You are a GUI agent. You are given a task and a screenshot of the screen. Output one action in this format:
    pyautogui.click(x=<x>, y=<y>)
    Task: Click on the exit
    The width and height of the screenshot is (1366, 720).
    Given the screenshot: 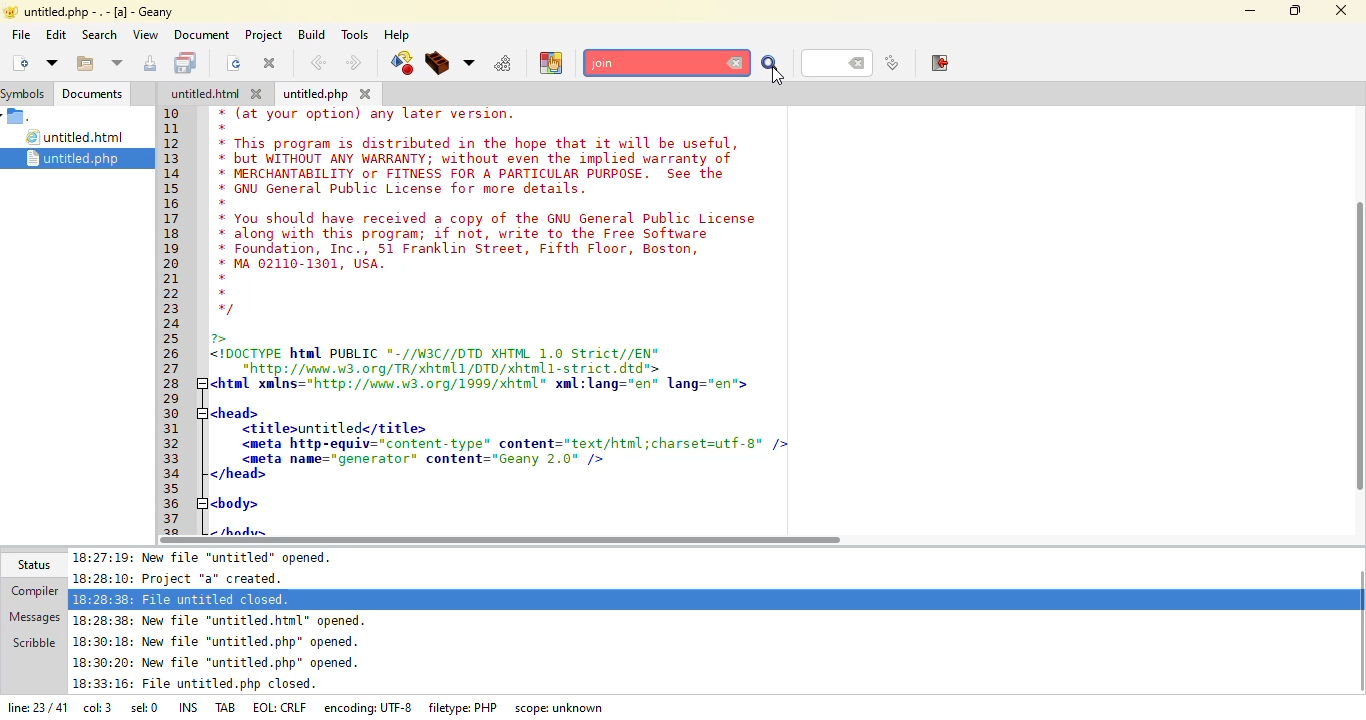 What is the action you would take?
    pyautogui.click(x=941, y=63)
    